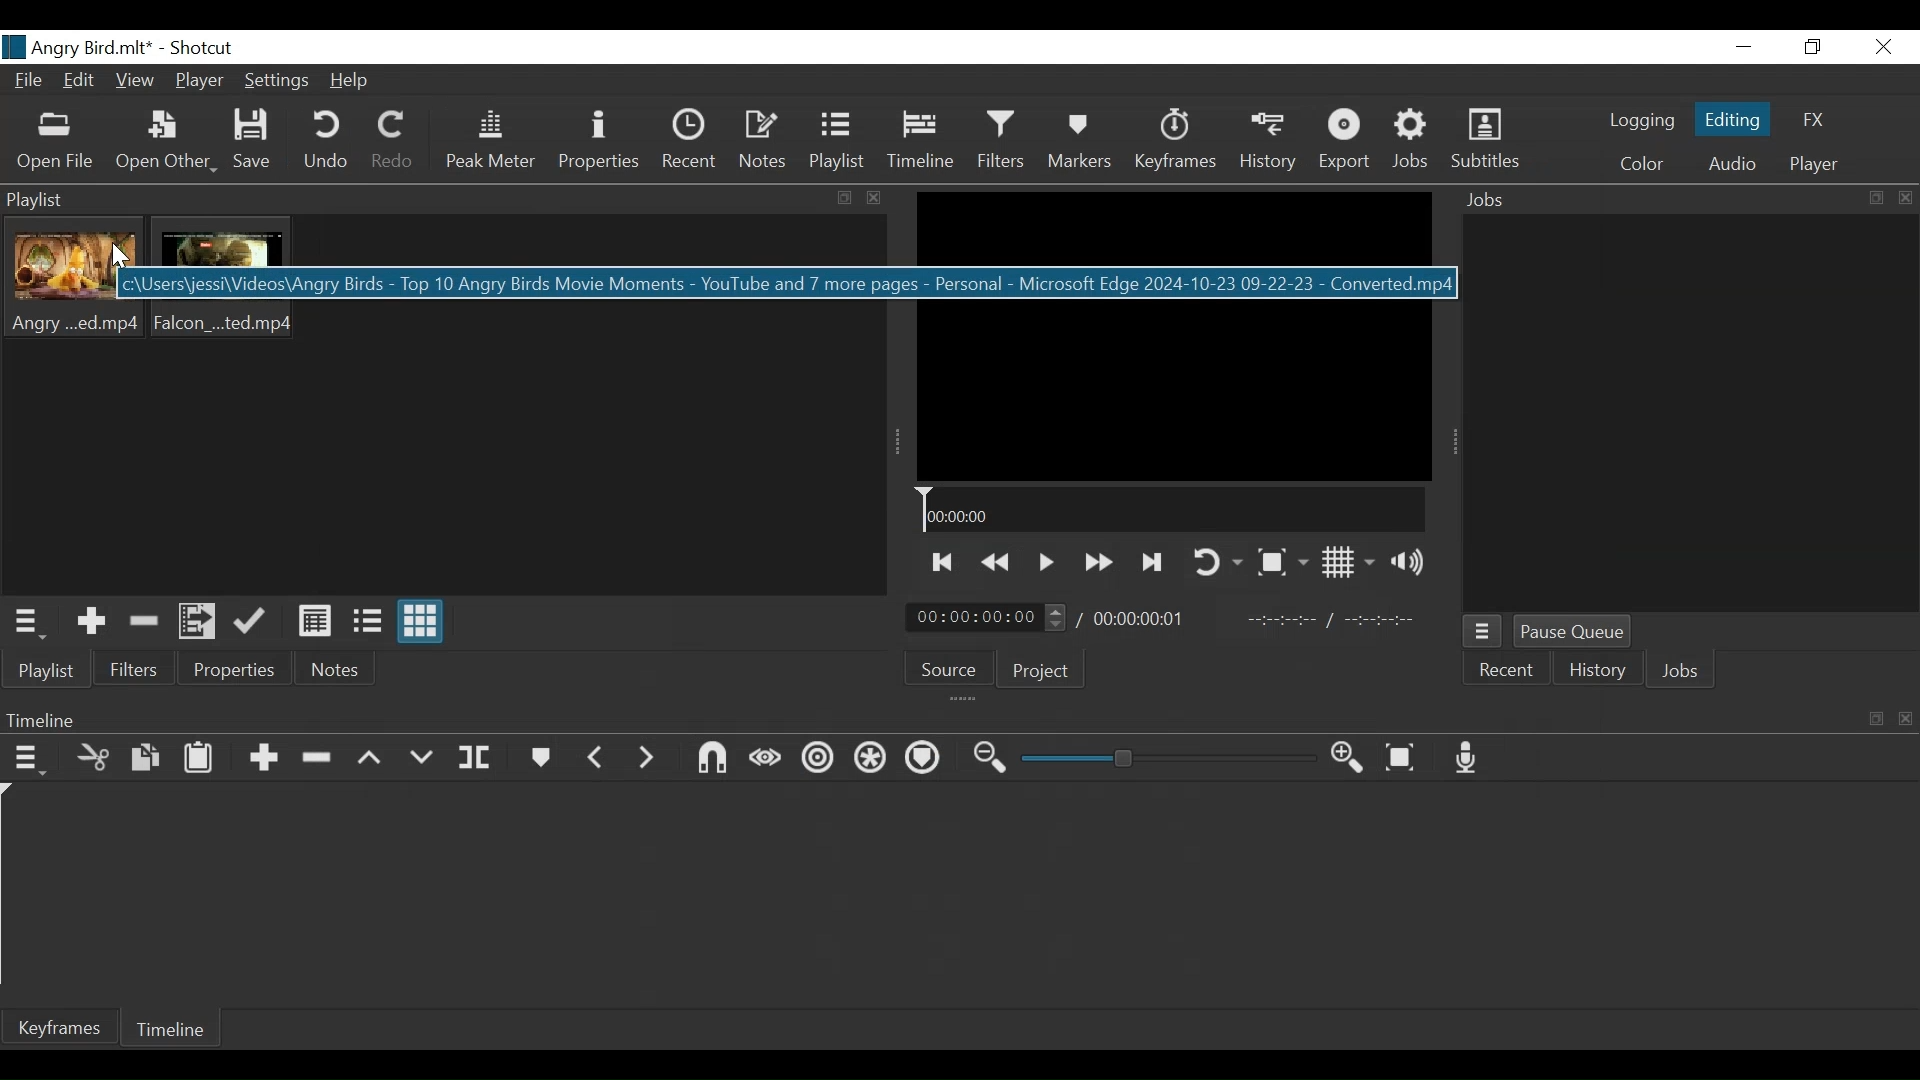 The image size is (1920, 1080). I want to click on View as files, so click(368, 622).